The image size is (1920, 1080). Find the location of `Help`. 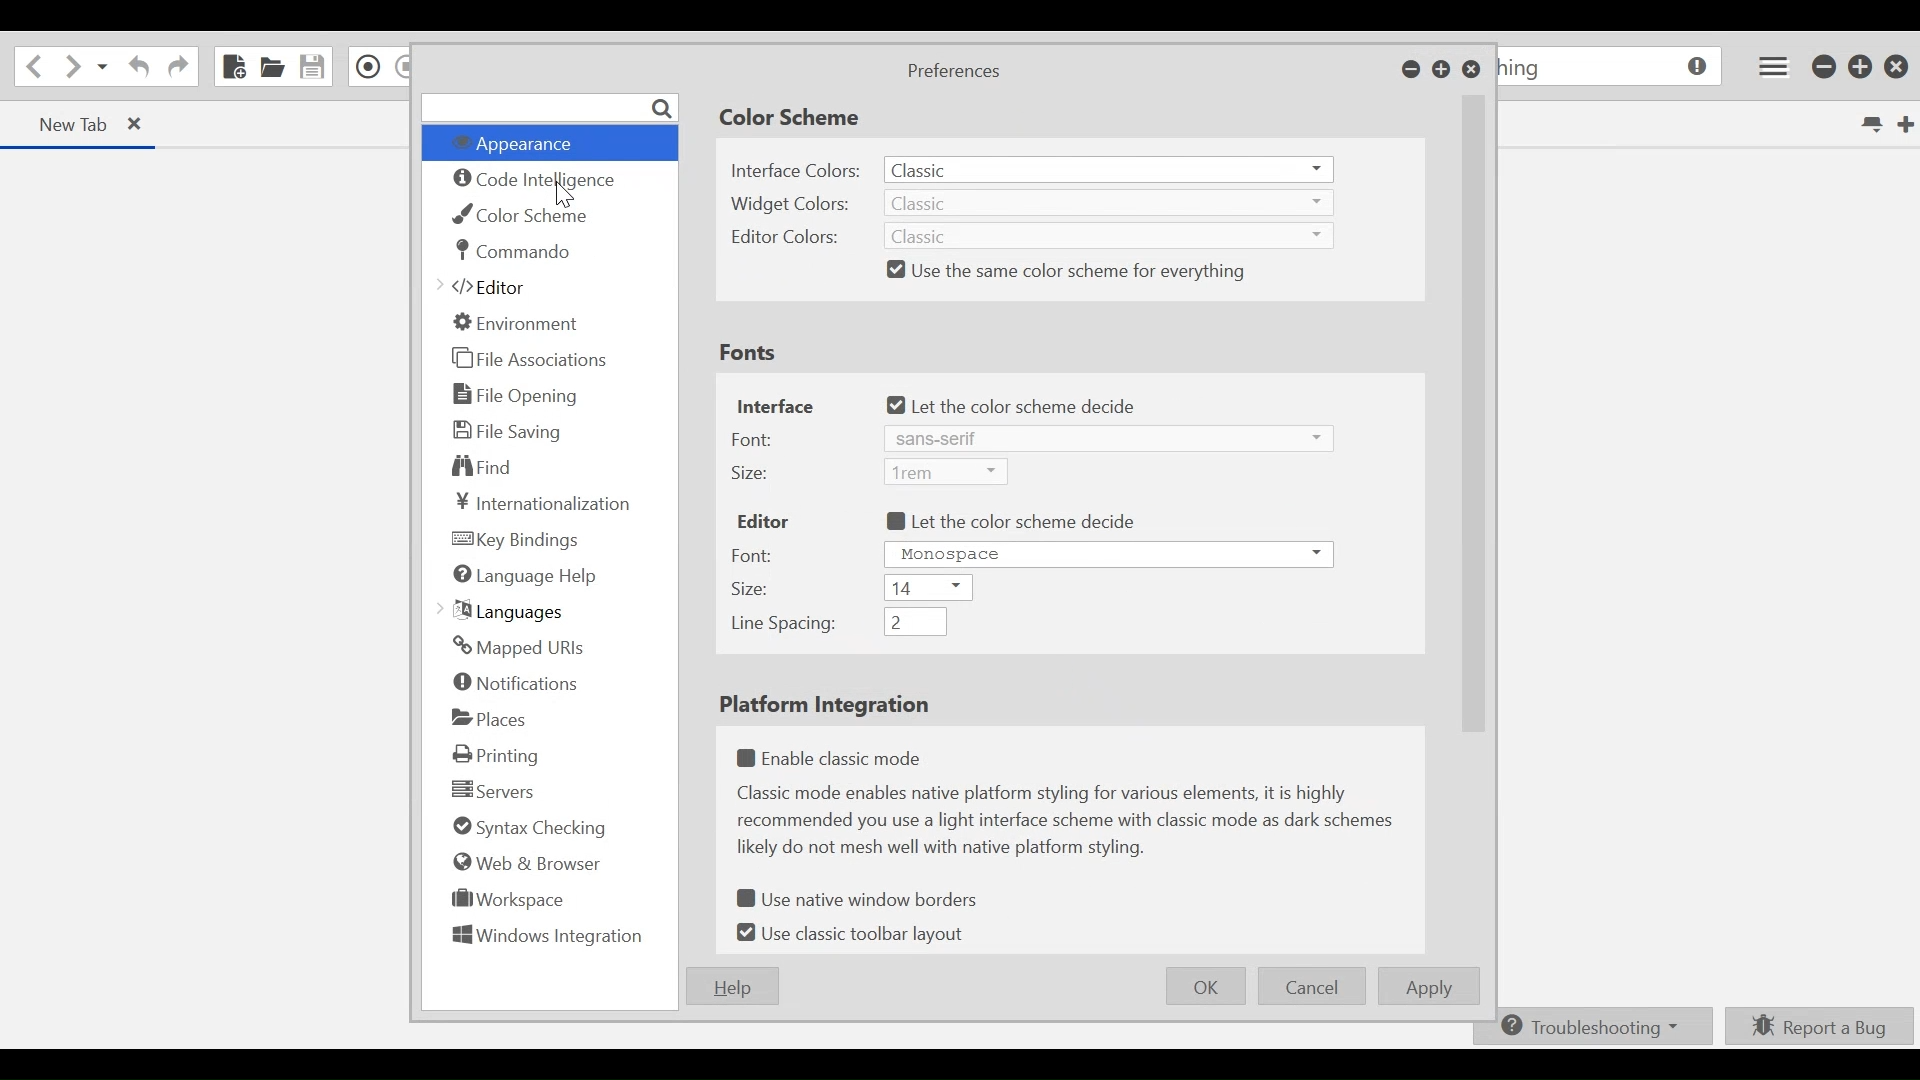

Help is located at coordinates (731, 986).